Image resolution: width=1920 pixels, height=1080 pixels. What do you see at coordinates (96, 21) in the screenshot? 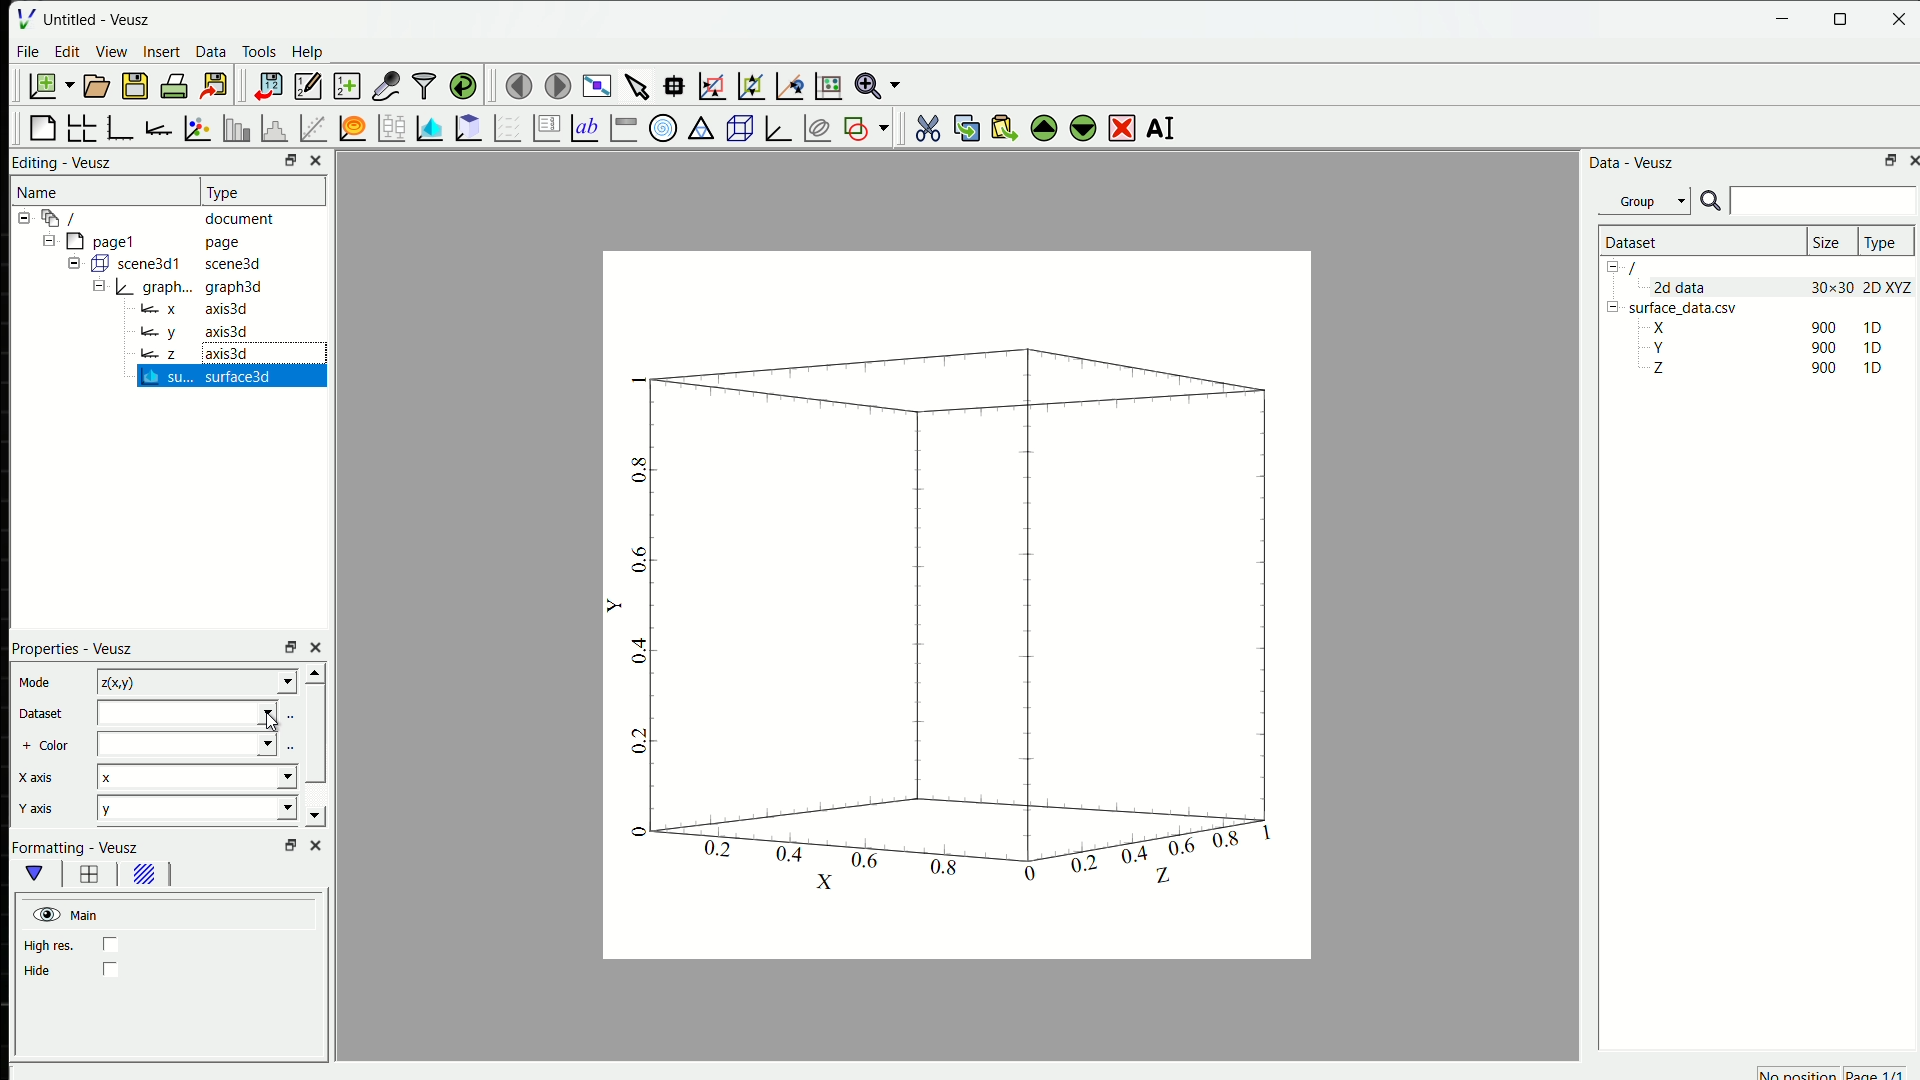
I see `Untitled - Veusz` at bounding box center [96, 21].